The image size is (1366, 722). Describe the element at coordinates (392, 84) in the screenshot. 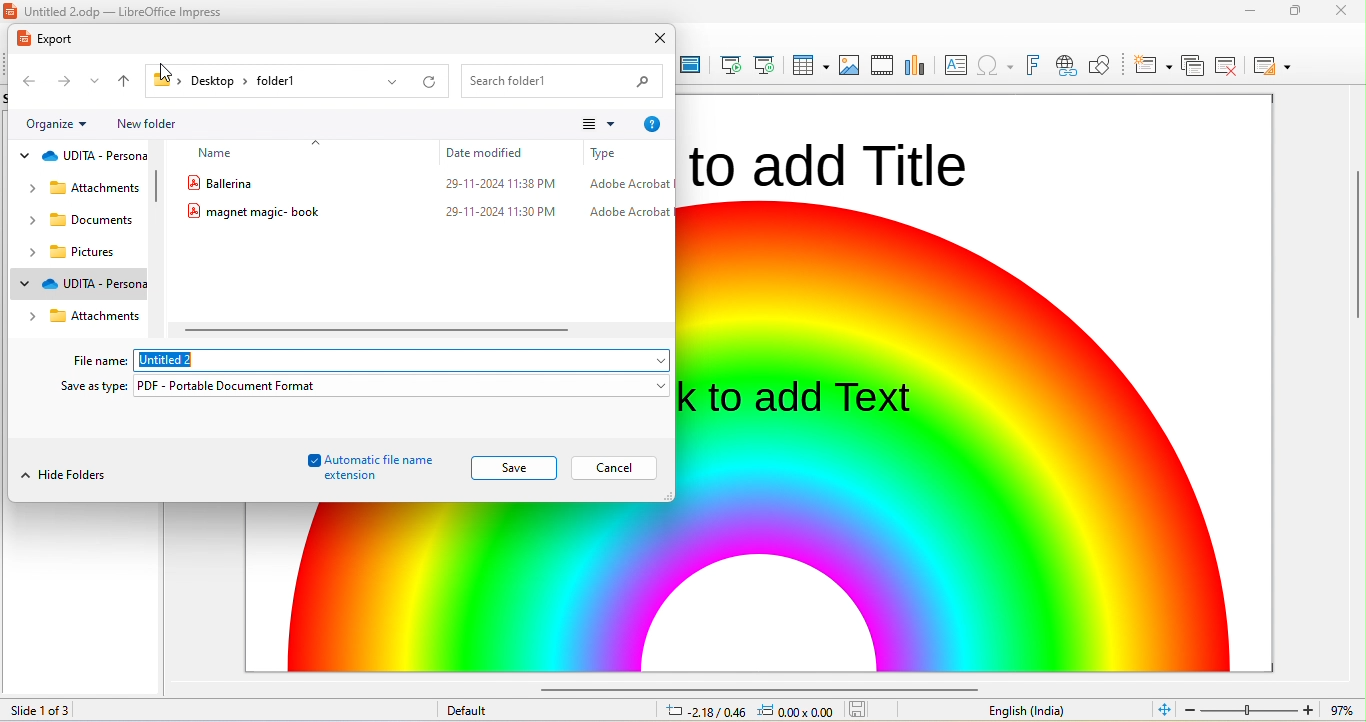

I see `drop down` at that location.